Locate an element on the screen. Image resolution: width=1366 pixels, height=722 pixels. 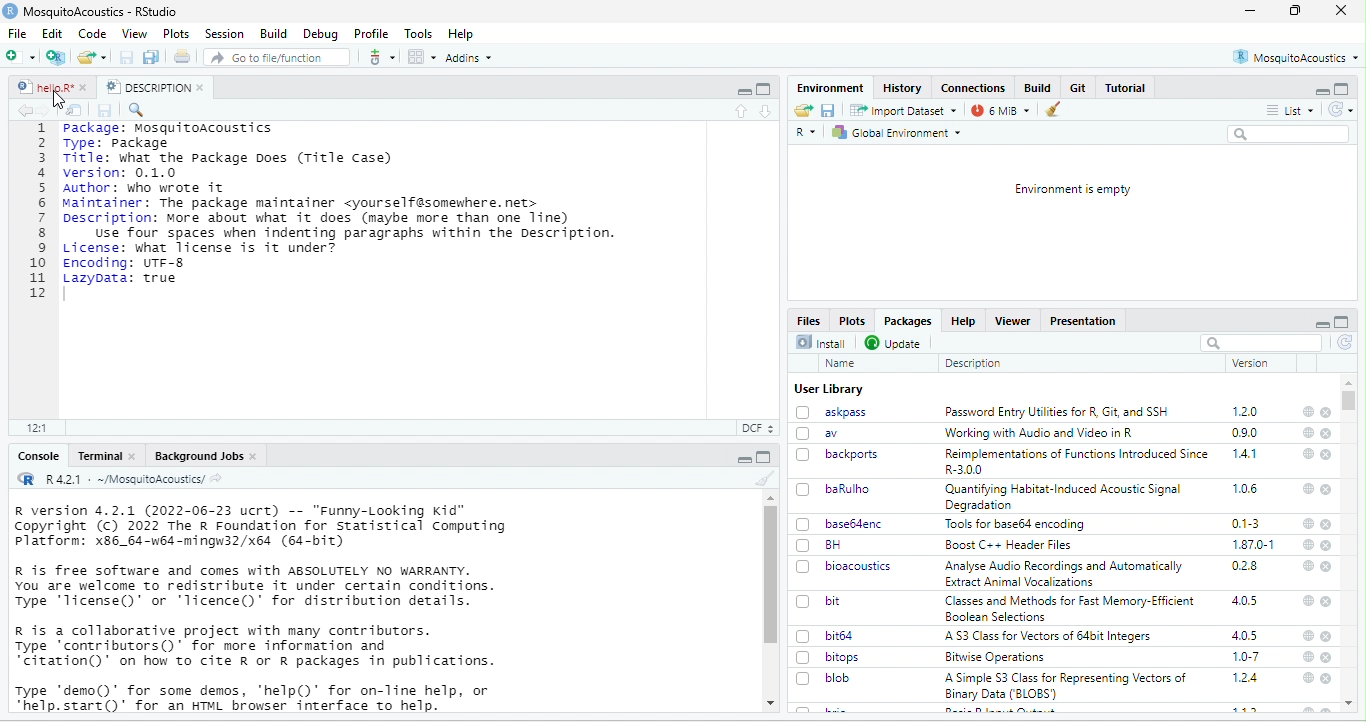
next section is located at coordinates (765, 112).